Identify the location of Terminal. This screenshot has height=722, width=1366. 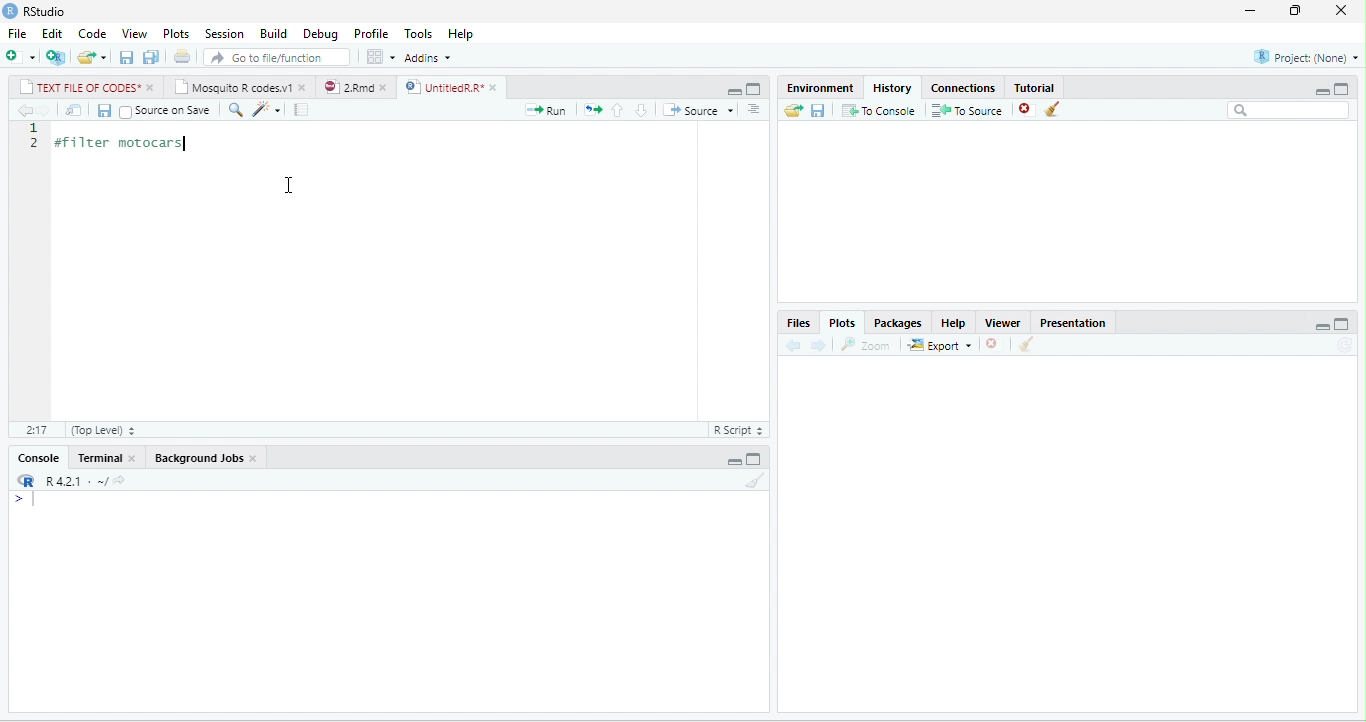
(97, 457).